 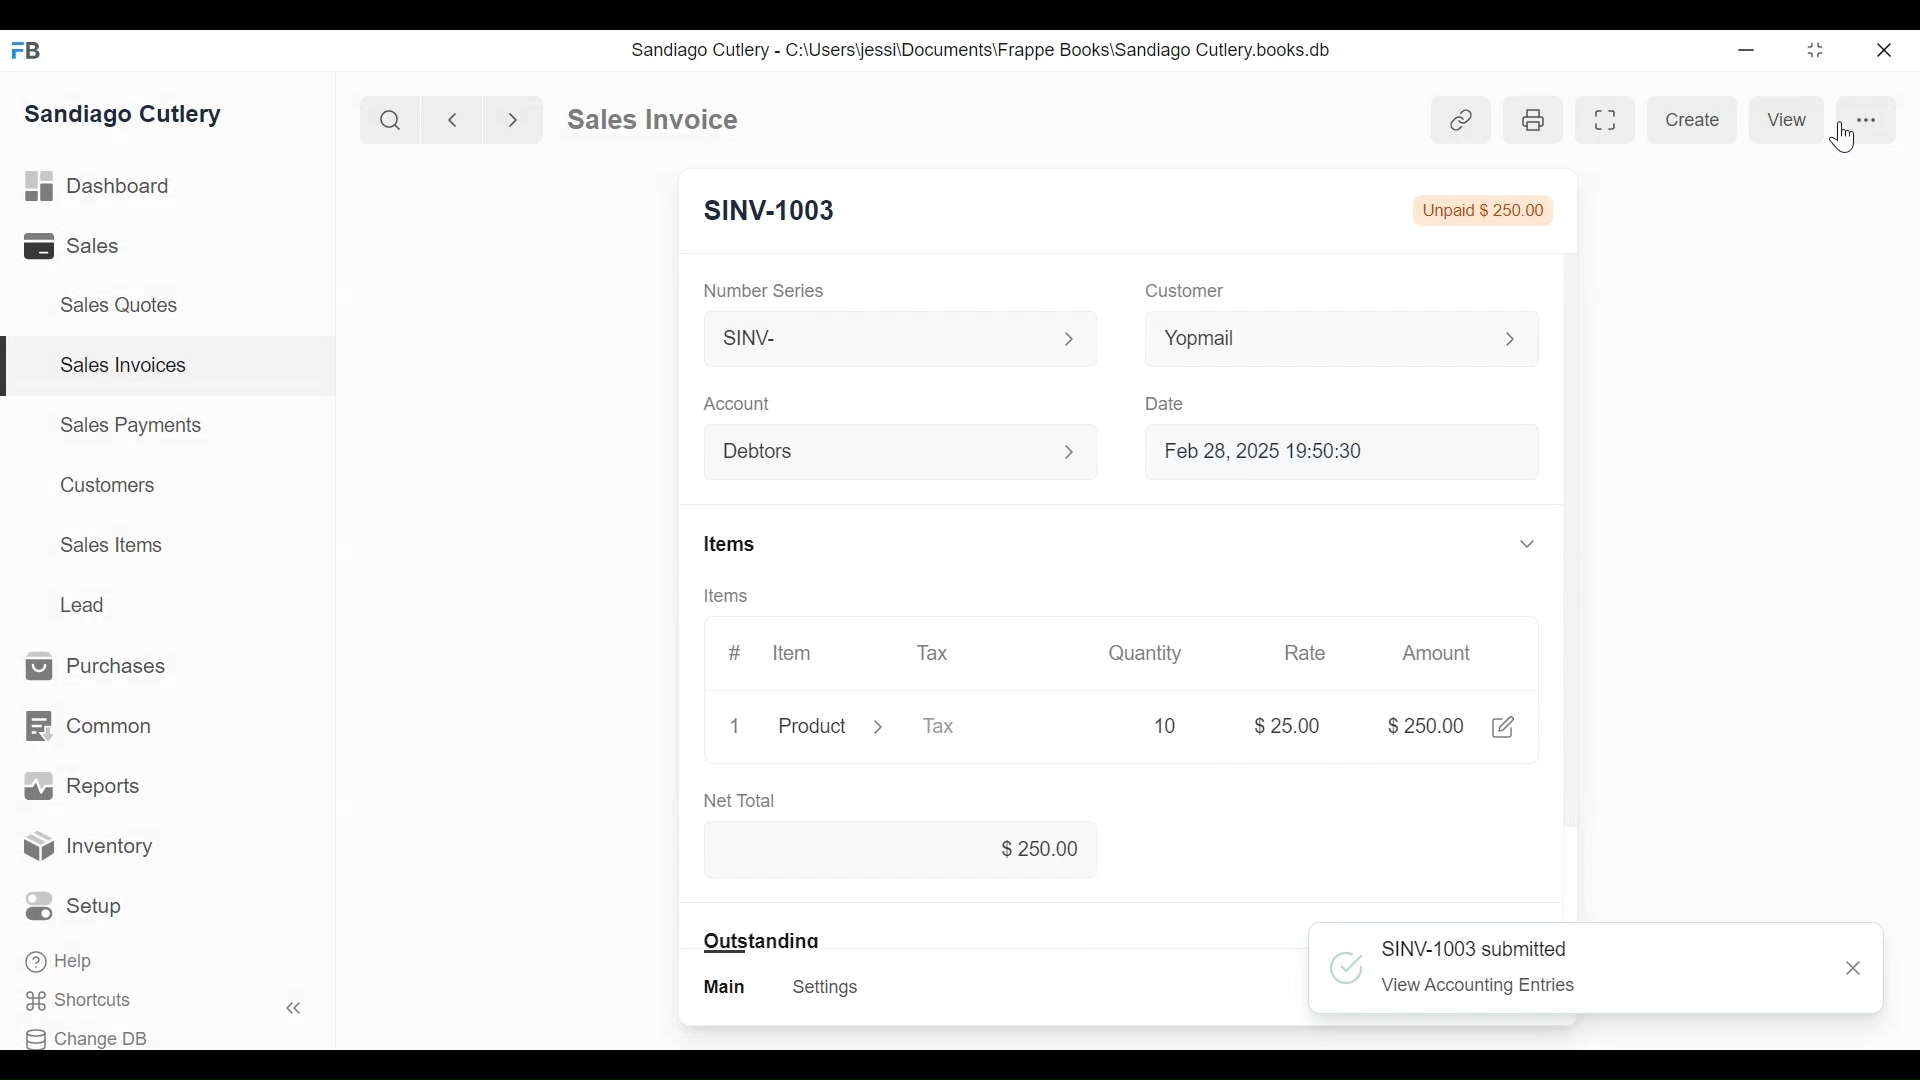 I want to click on Inventory, so click(x=88, y=849).